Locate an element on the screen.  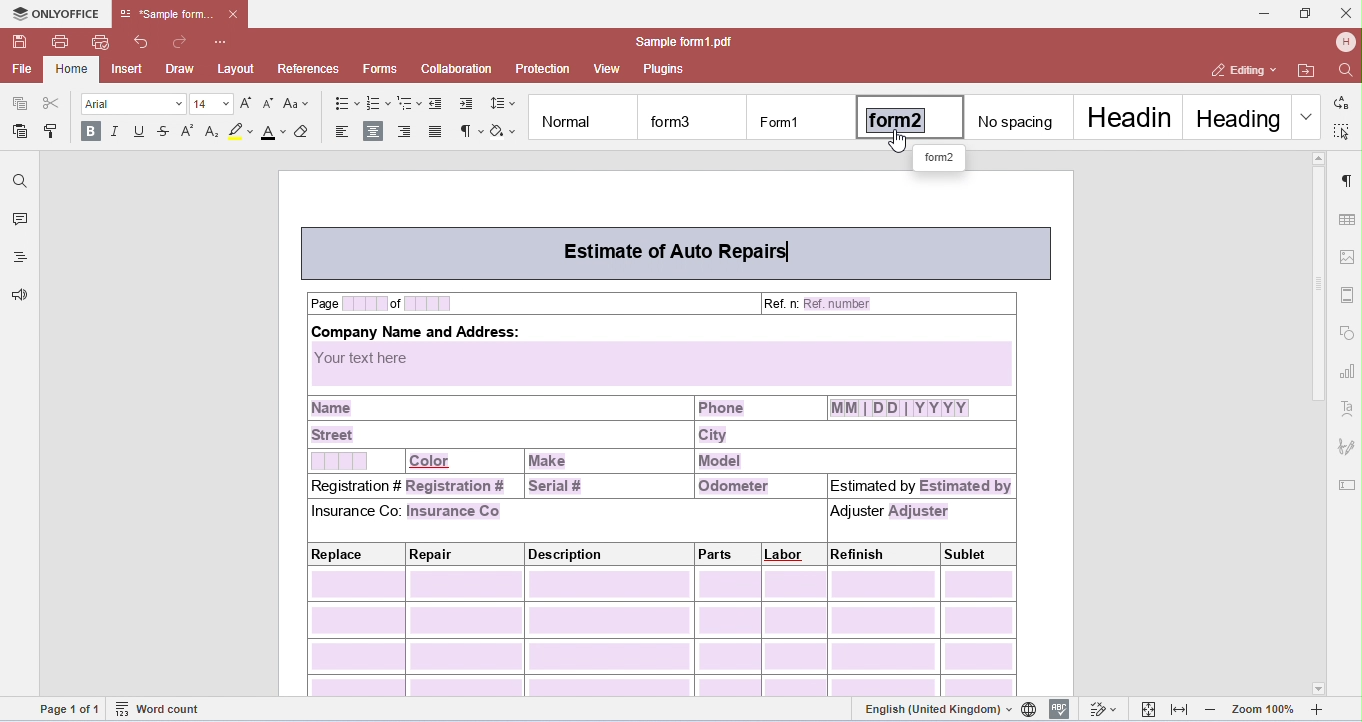
editing is located at coordinates (1241, 71).